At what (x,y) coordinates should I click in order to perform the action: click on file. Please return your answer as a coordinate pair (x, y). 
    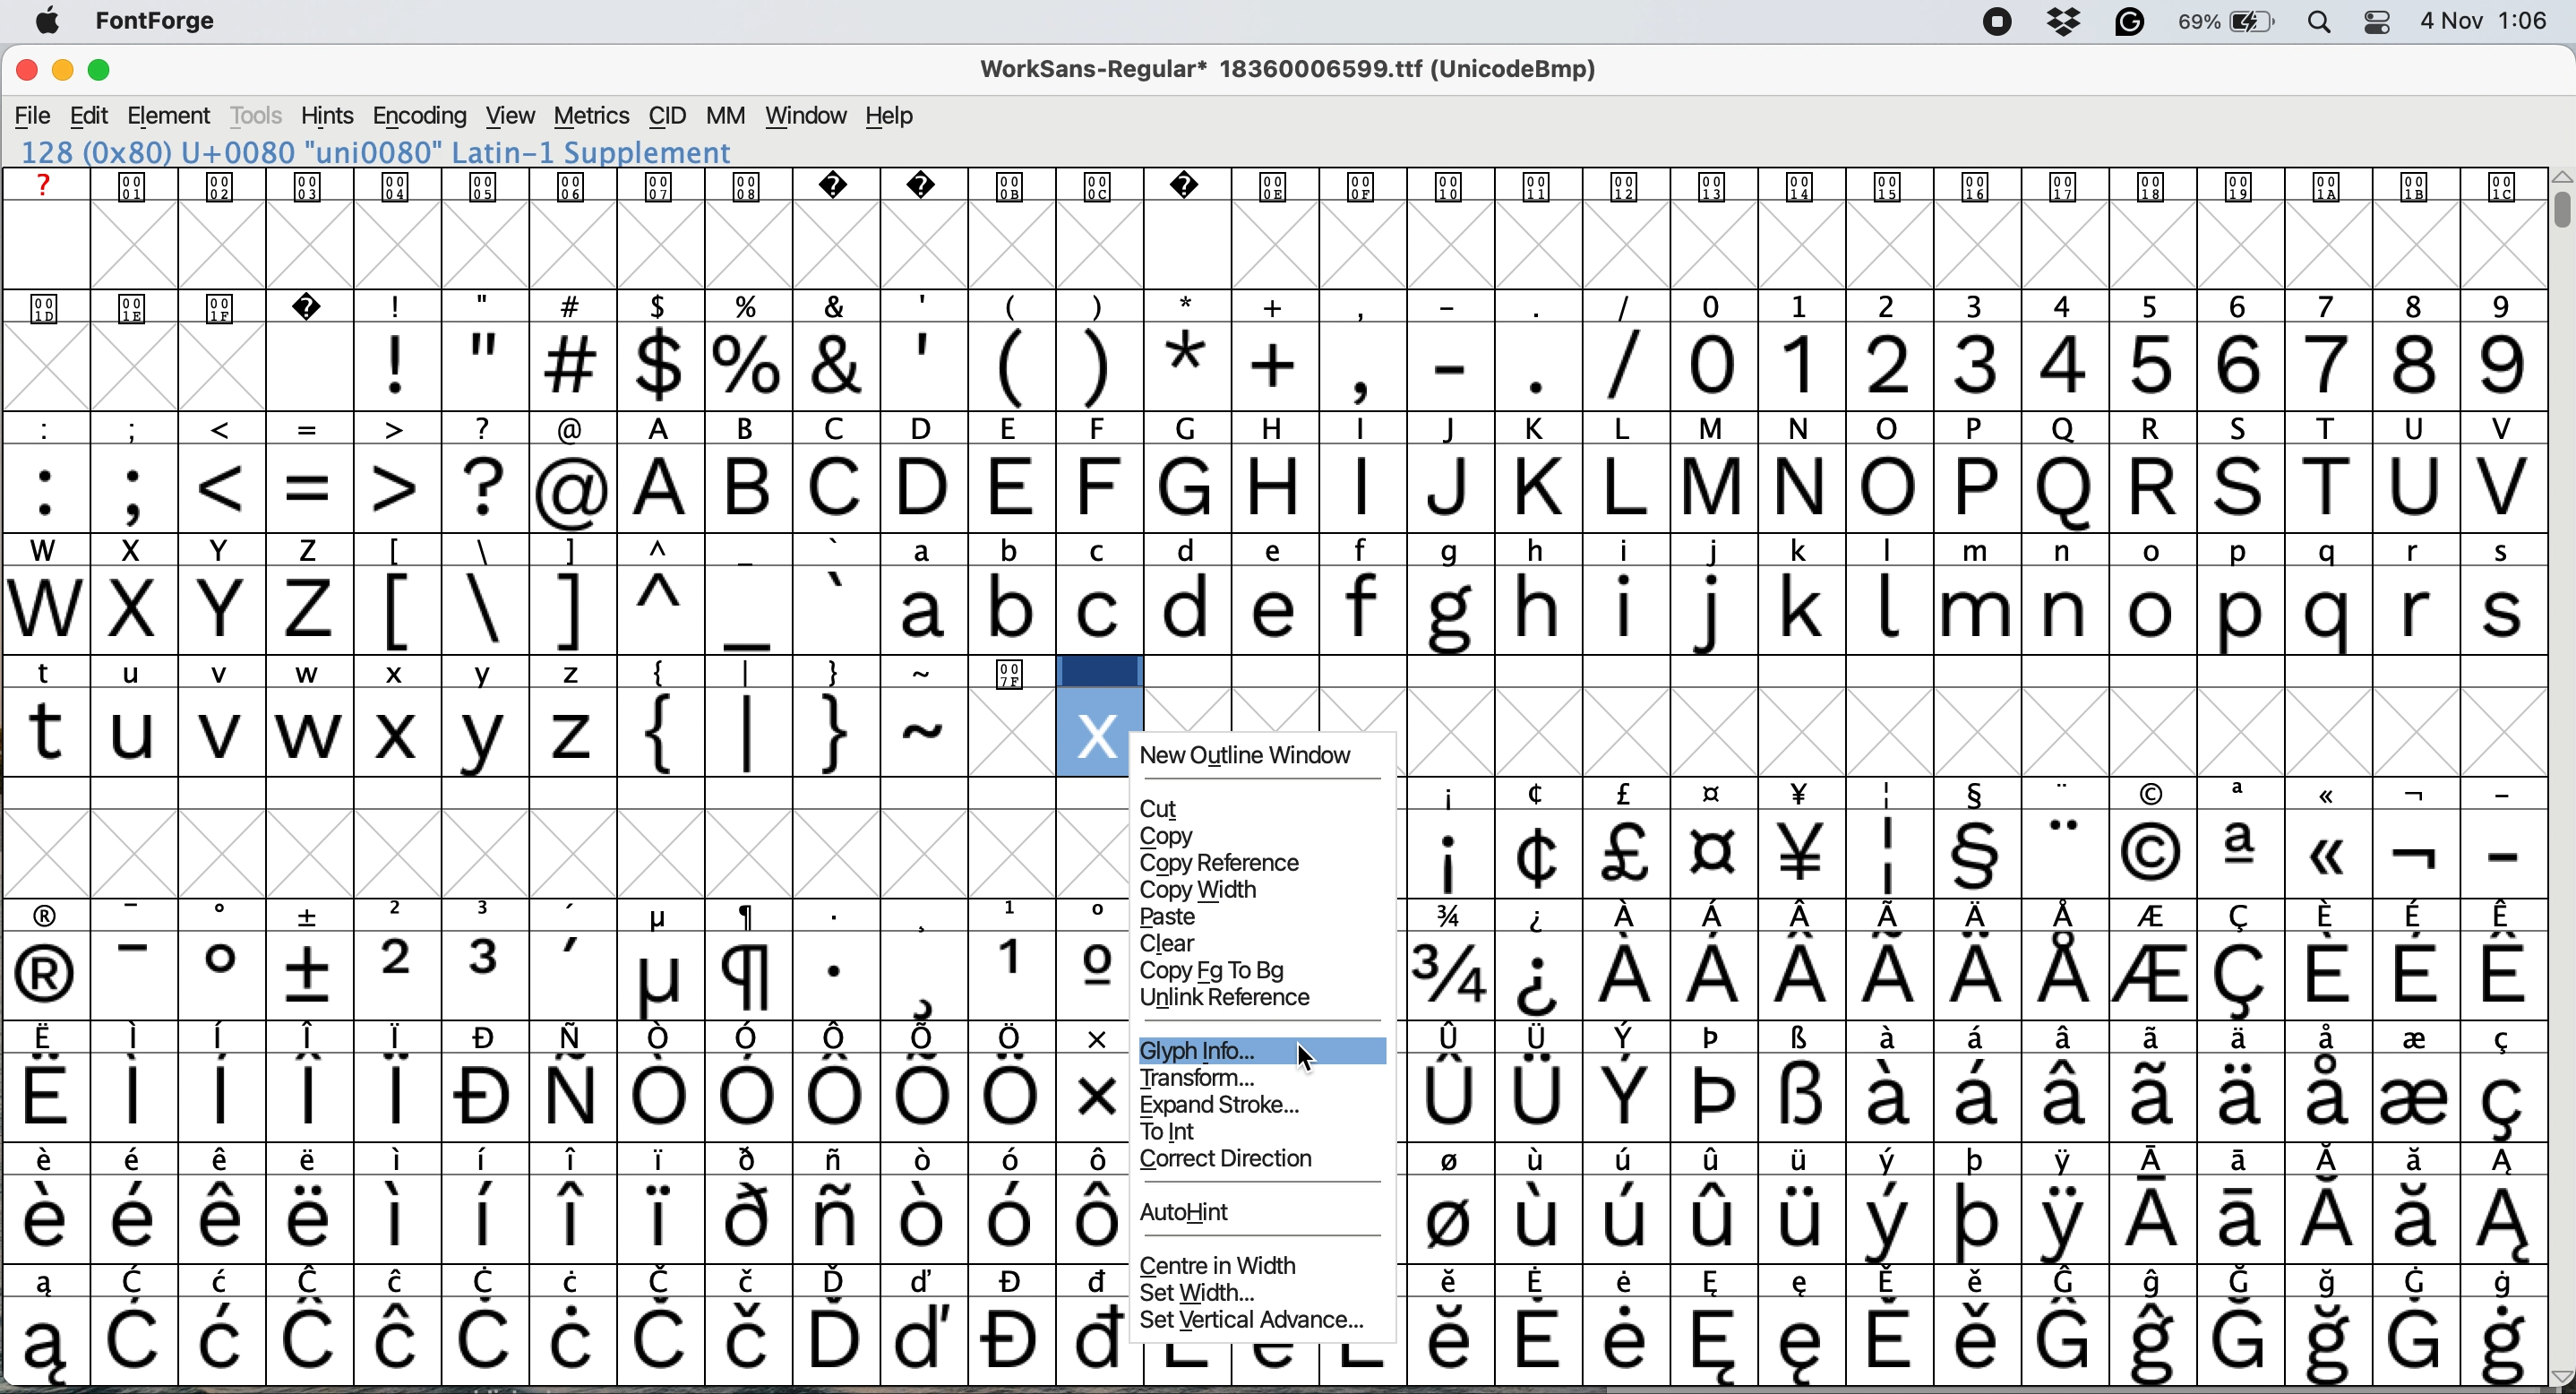
    Looking at the image, I should click on (32, 114).